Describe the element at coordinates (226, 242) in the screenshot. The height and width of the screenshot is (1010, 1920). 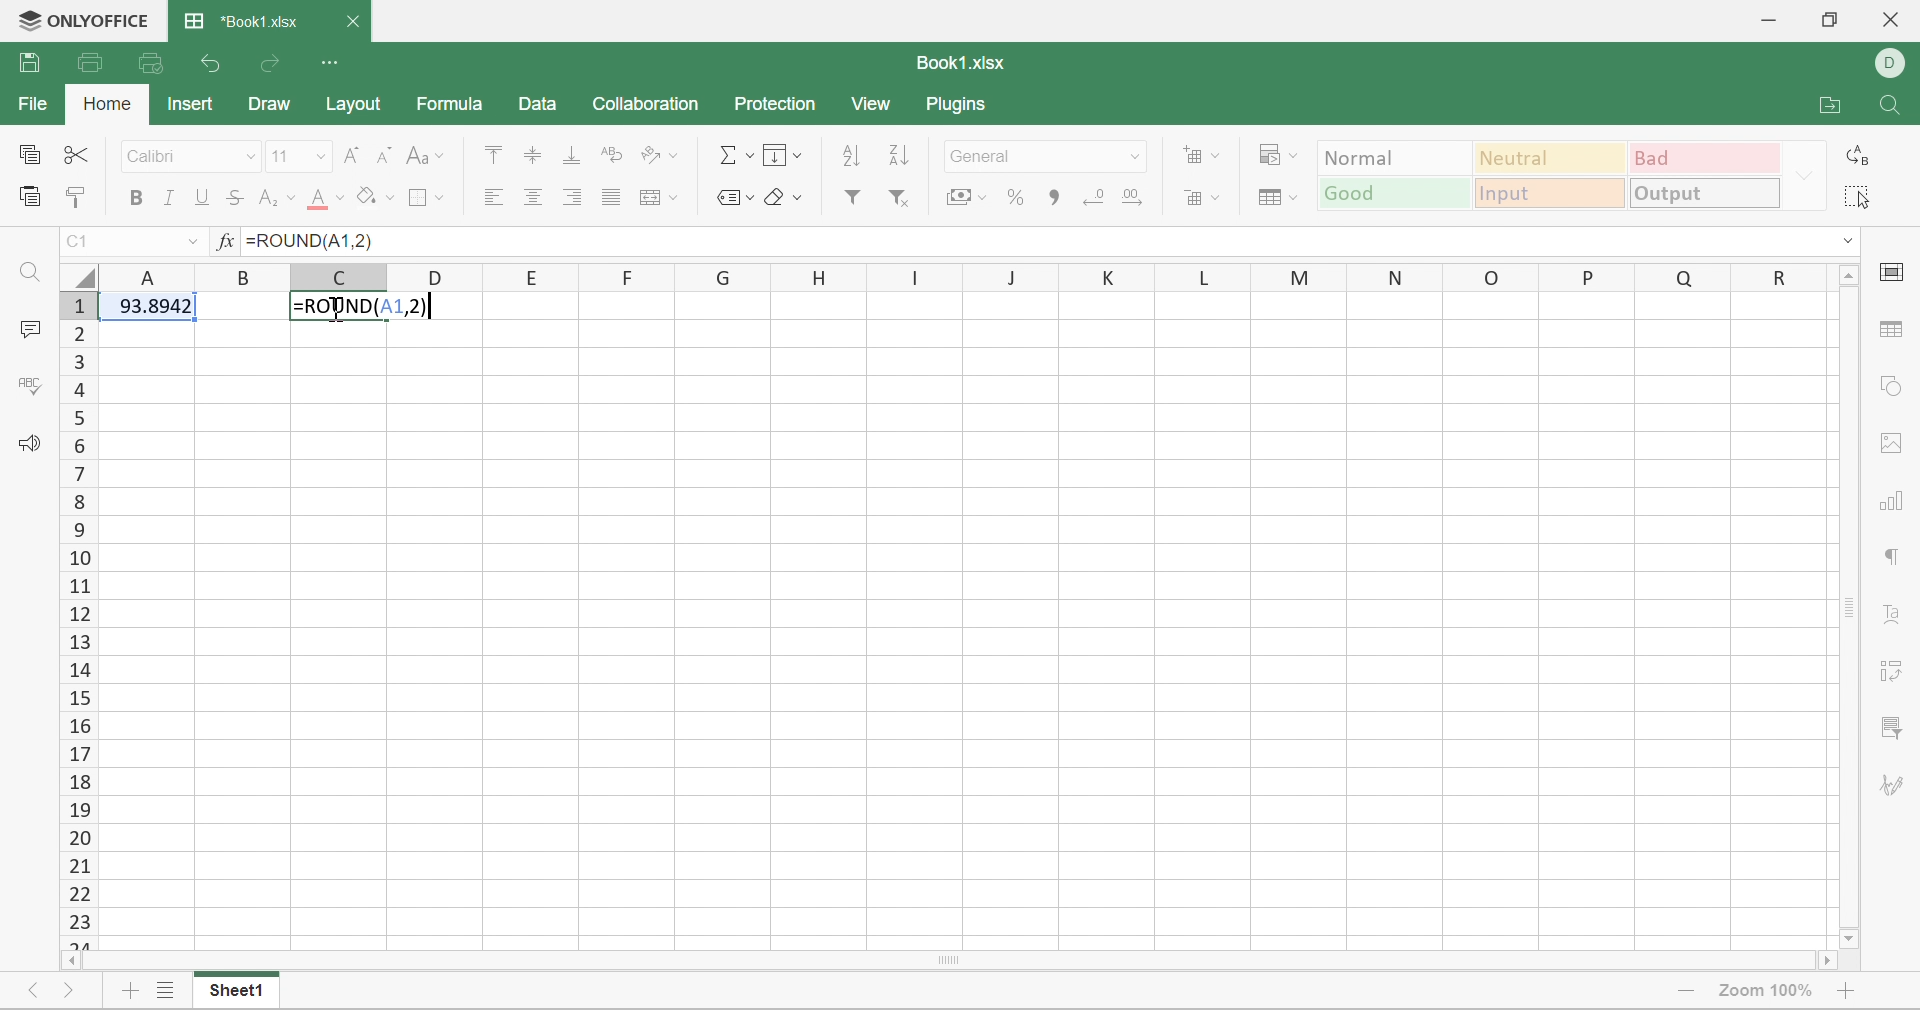
I see `fx` at that location.